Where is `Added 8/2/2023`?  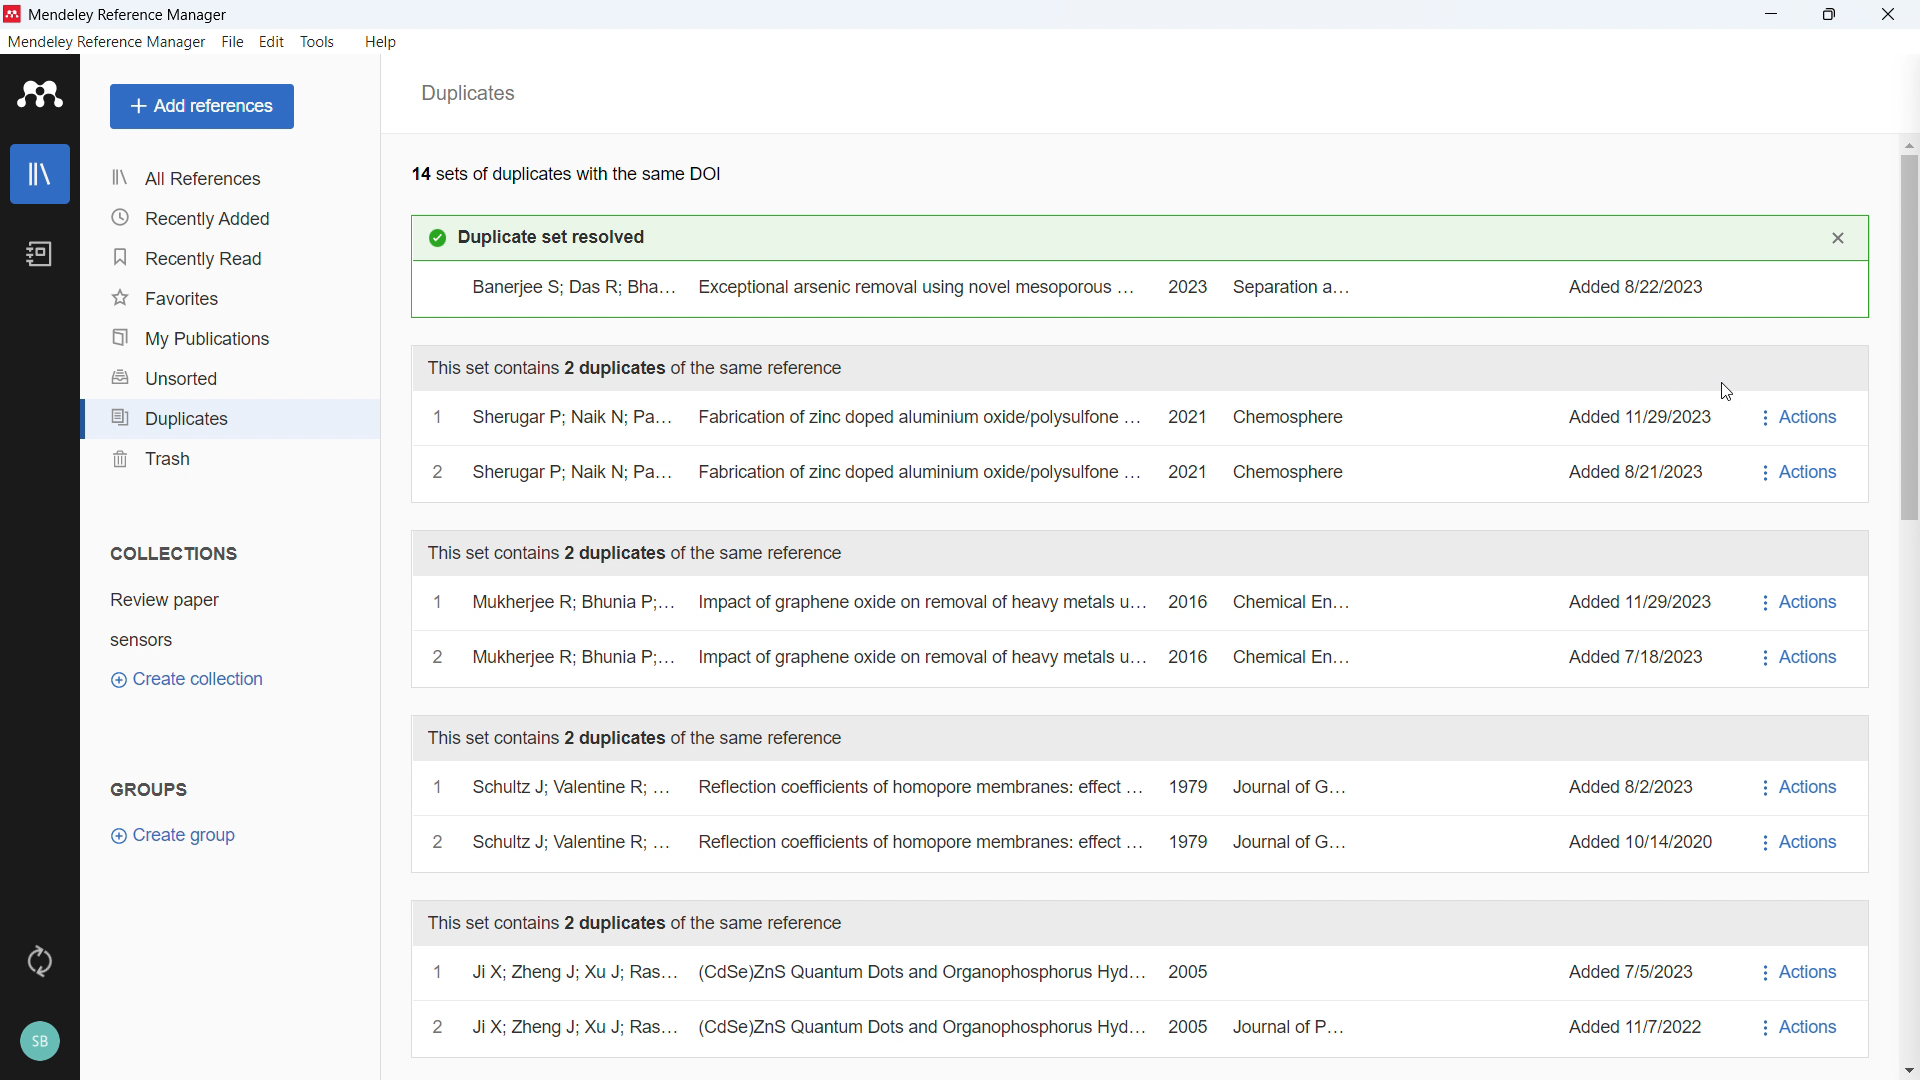
Added 8/2/2023 is located at coordinates (1618, 784).